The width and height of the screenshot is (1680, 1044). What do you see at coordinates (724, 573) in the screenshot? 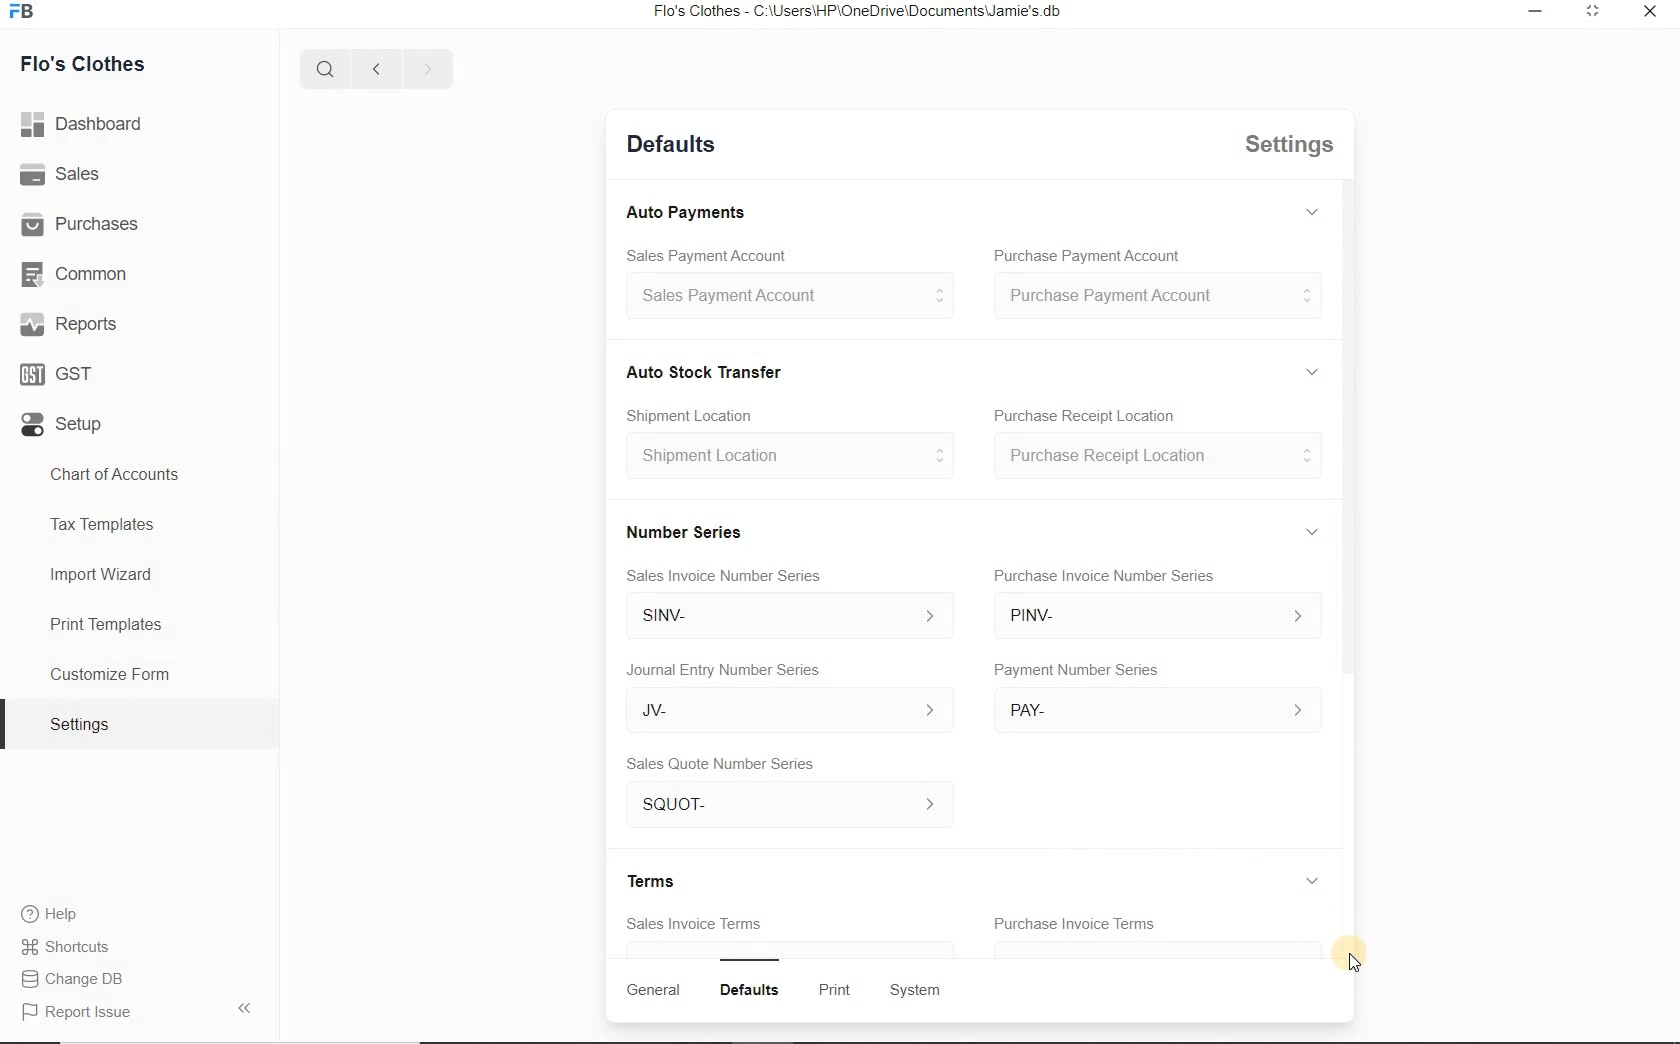
I see `Sales Invoice Number Series` at bounding box center [724, 573].